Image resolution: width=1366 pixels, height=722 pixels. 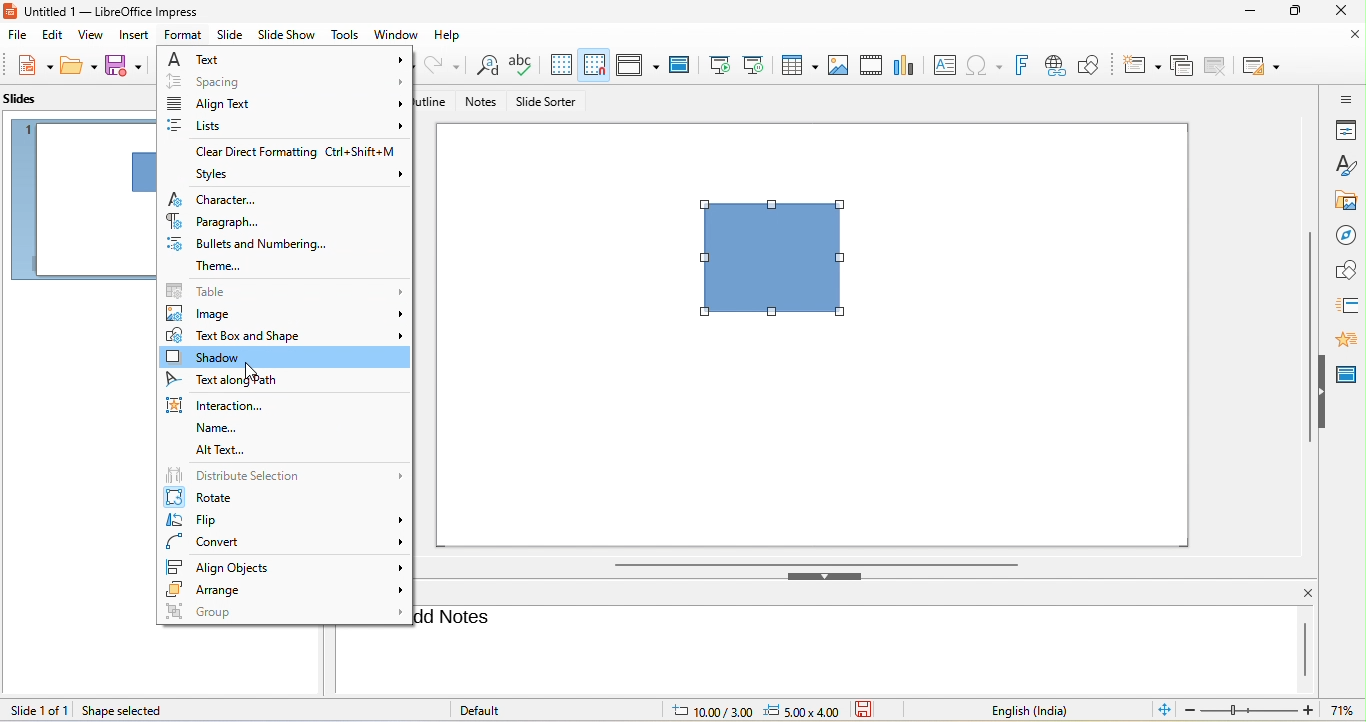 What do you see at coordinates (782, 269) in the screenshot?
I see `select shape` at bounding box center [782, 269].